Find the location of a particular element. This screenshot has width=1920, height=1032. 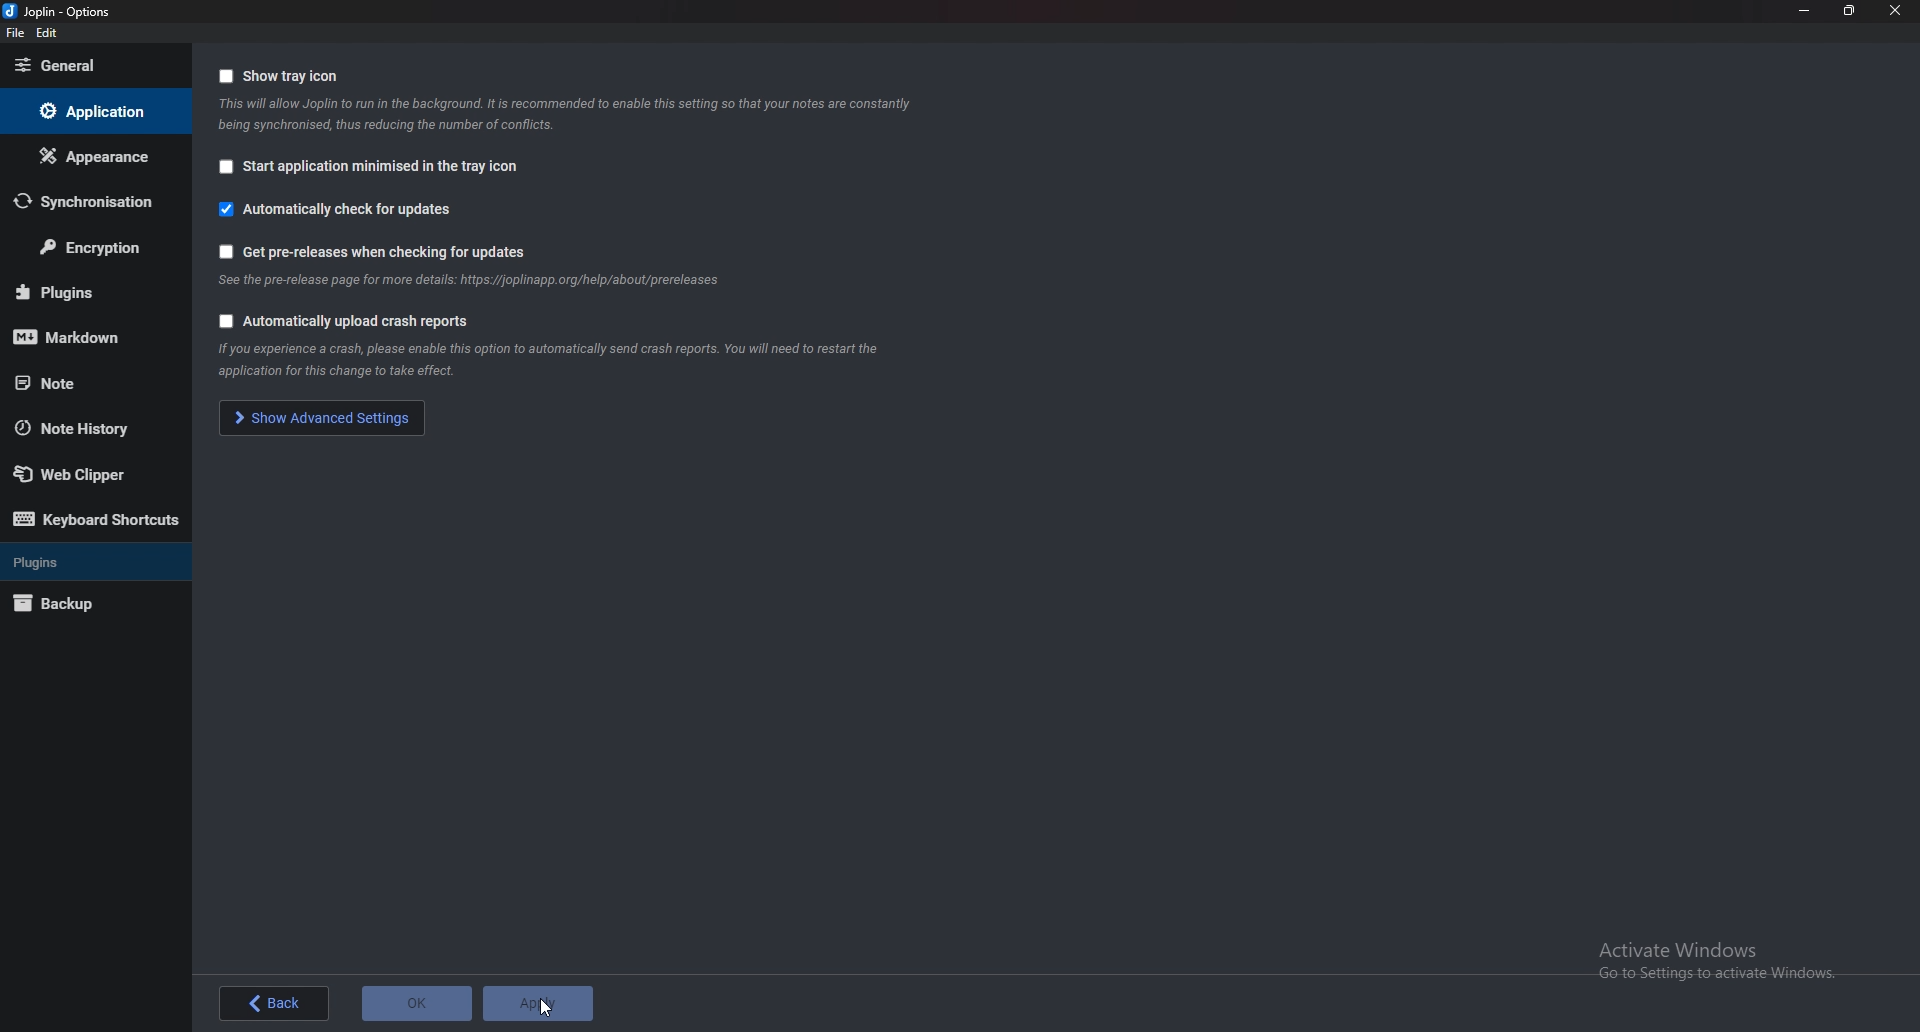

Appearance is located at coordinates (91, 157).